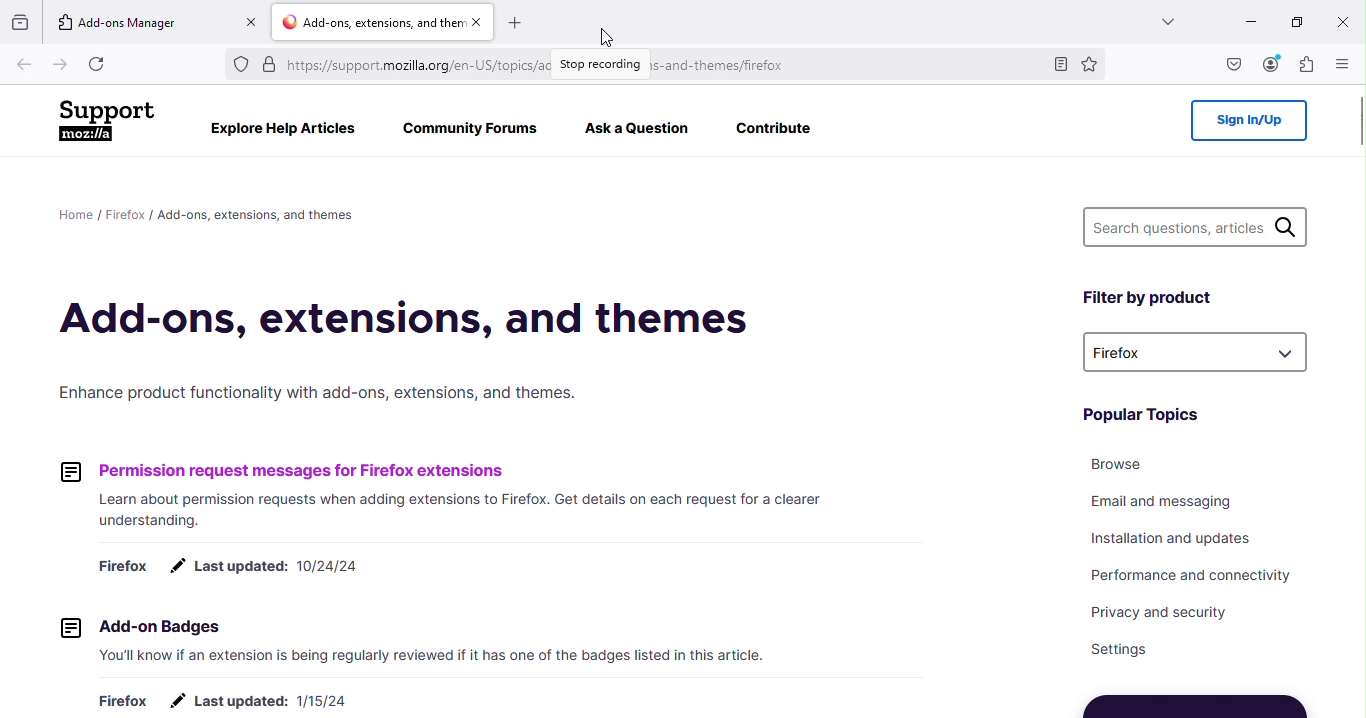 Image resolution: width=1366 pixels, height=718 pixels. I want to click on Filter by product, so click(1141, 298).